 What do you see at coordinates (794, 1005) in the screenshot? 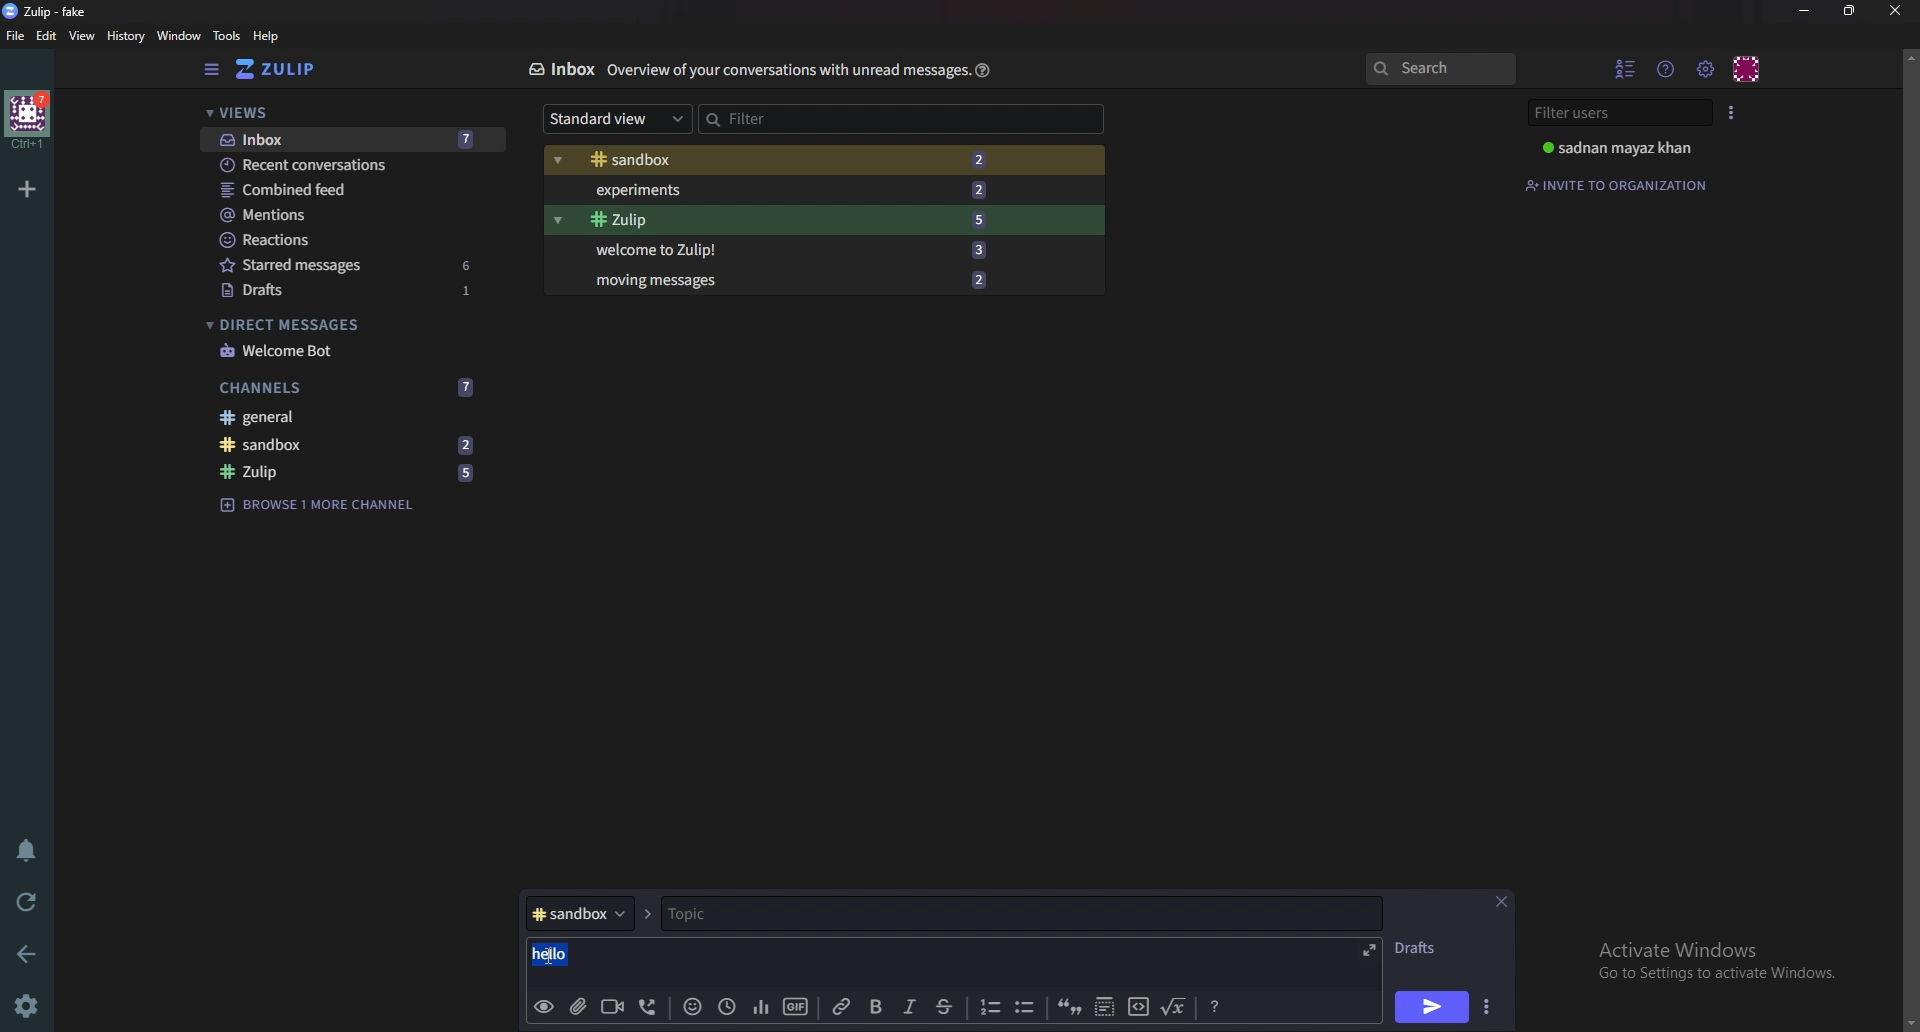
I see `gif` at bounding box center [794, 1005].